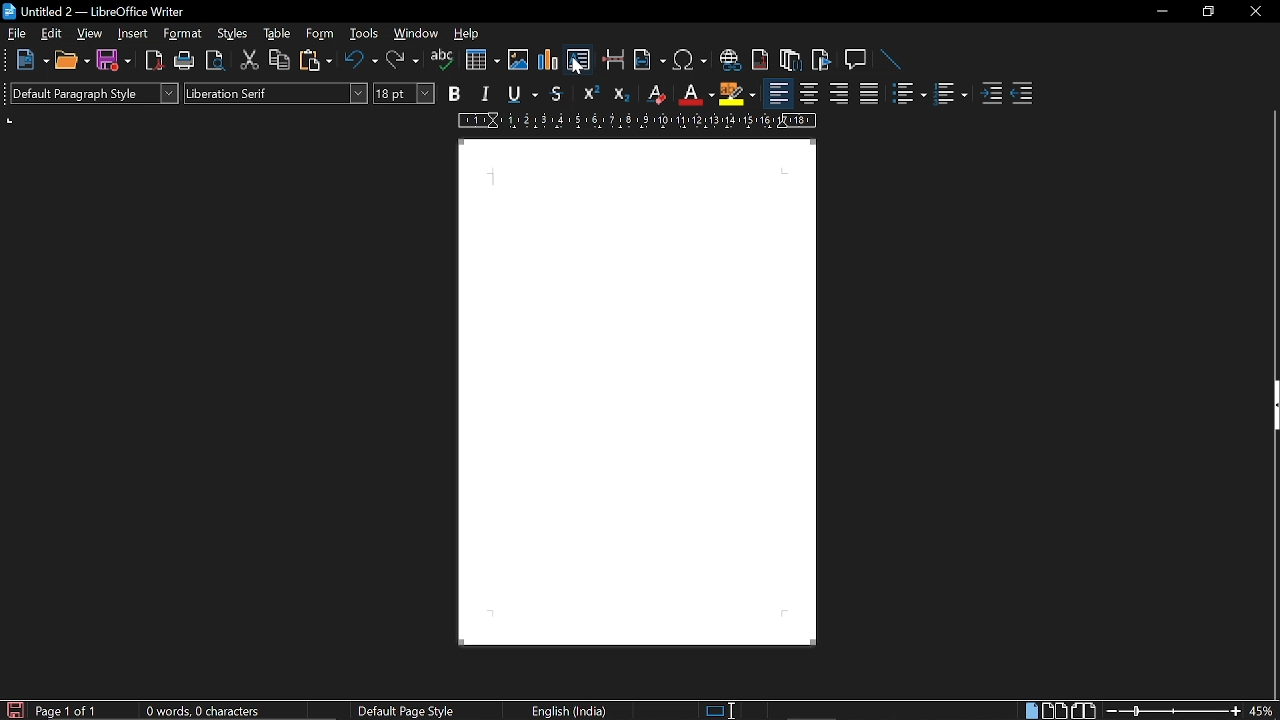 The image size is (1280, 720). Describe the element at coordinates (404, 94) in the screenshot. I see `text size` at that location.